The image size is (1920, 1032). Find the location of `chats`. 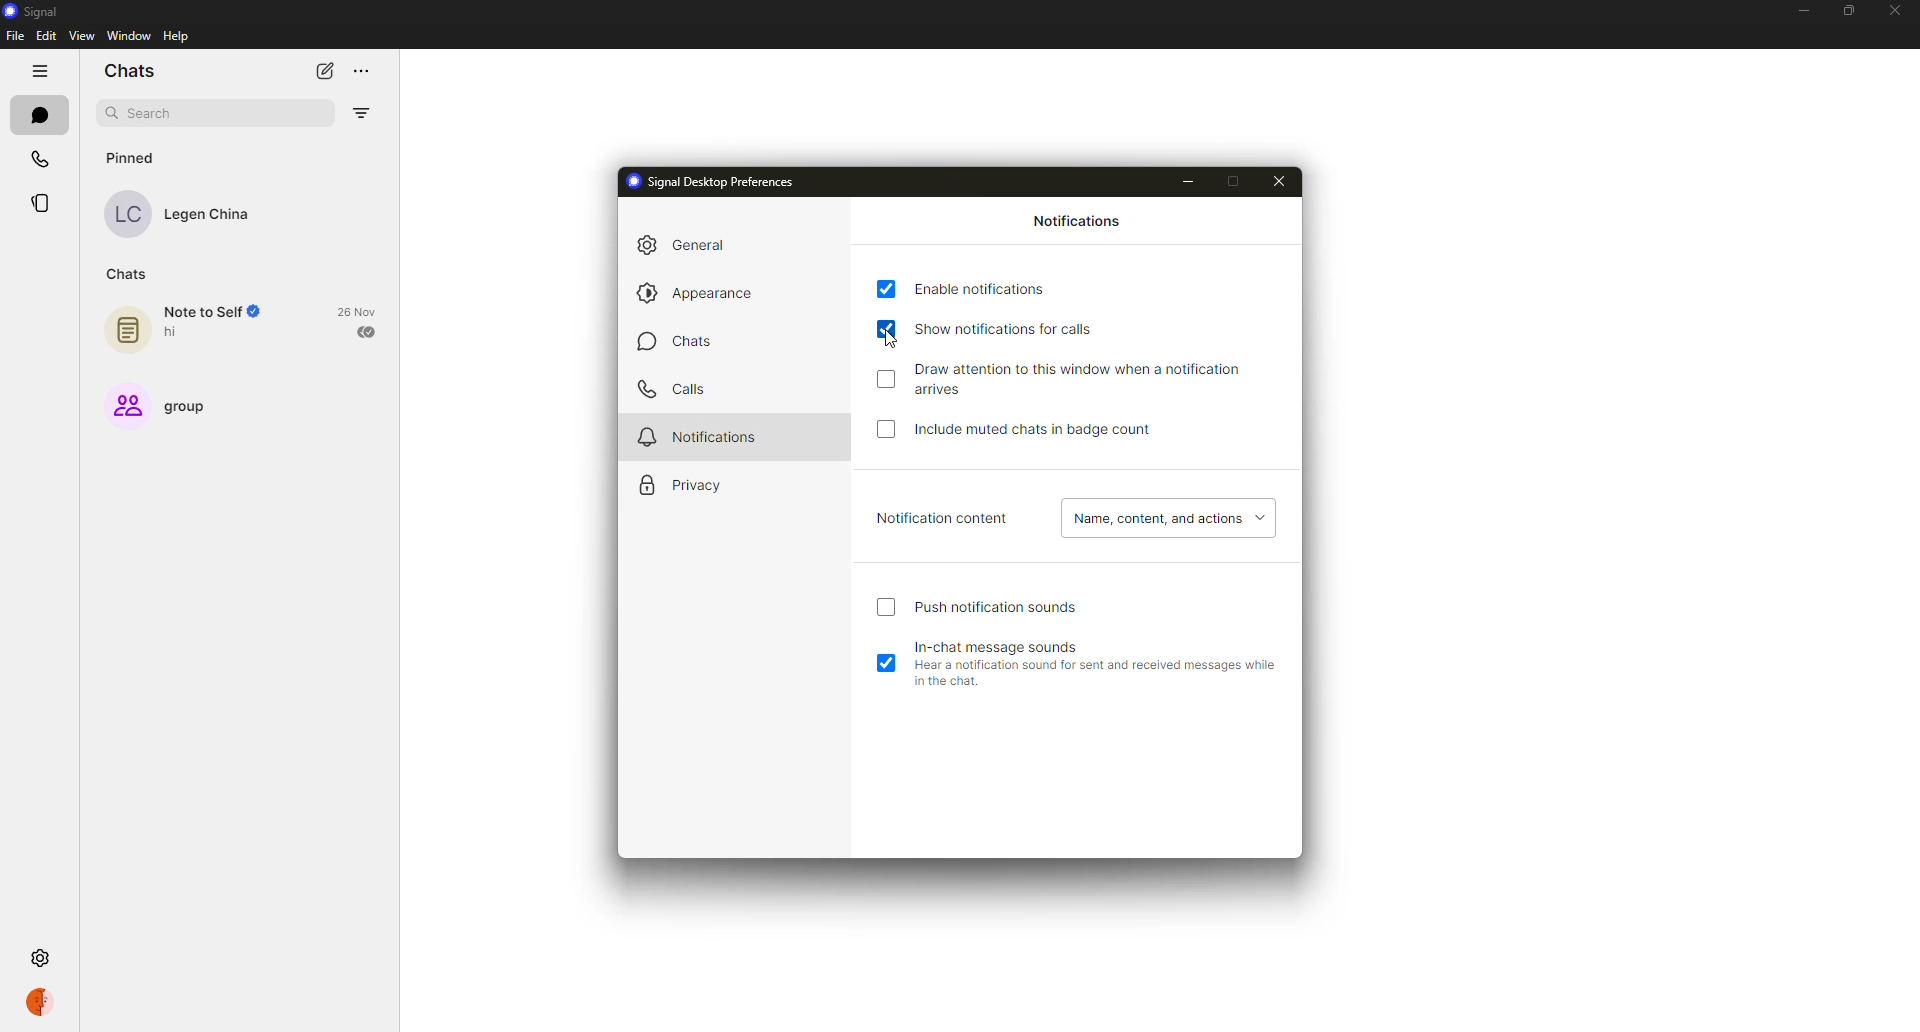

chats is located at coordinates (40, 115).